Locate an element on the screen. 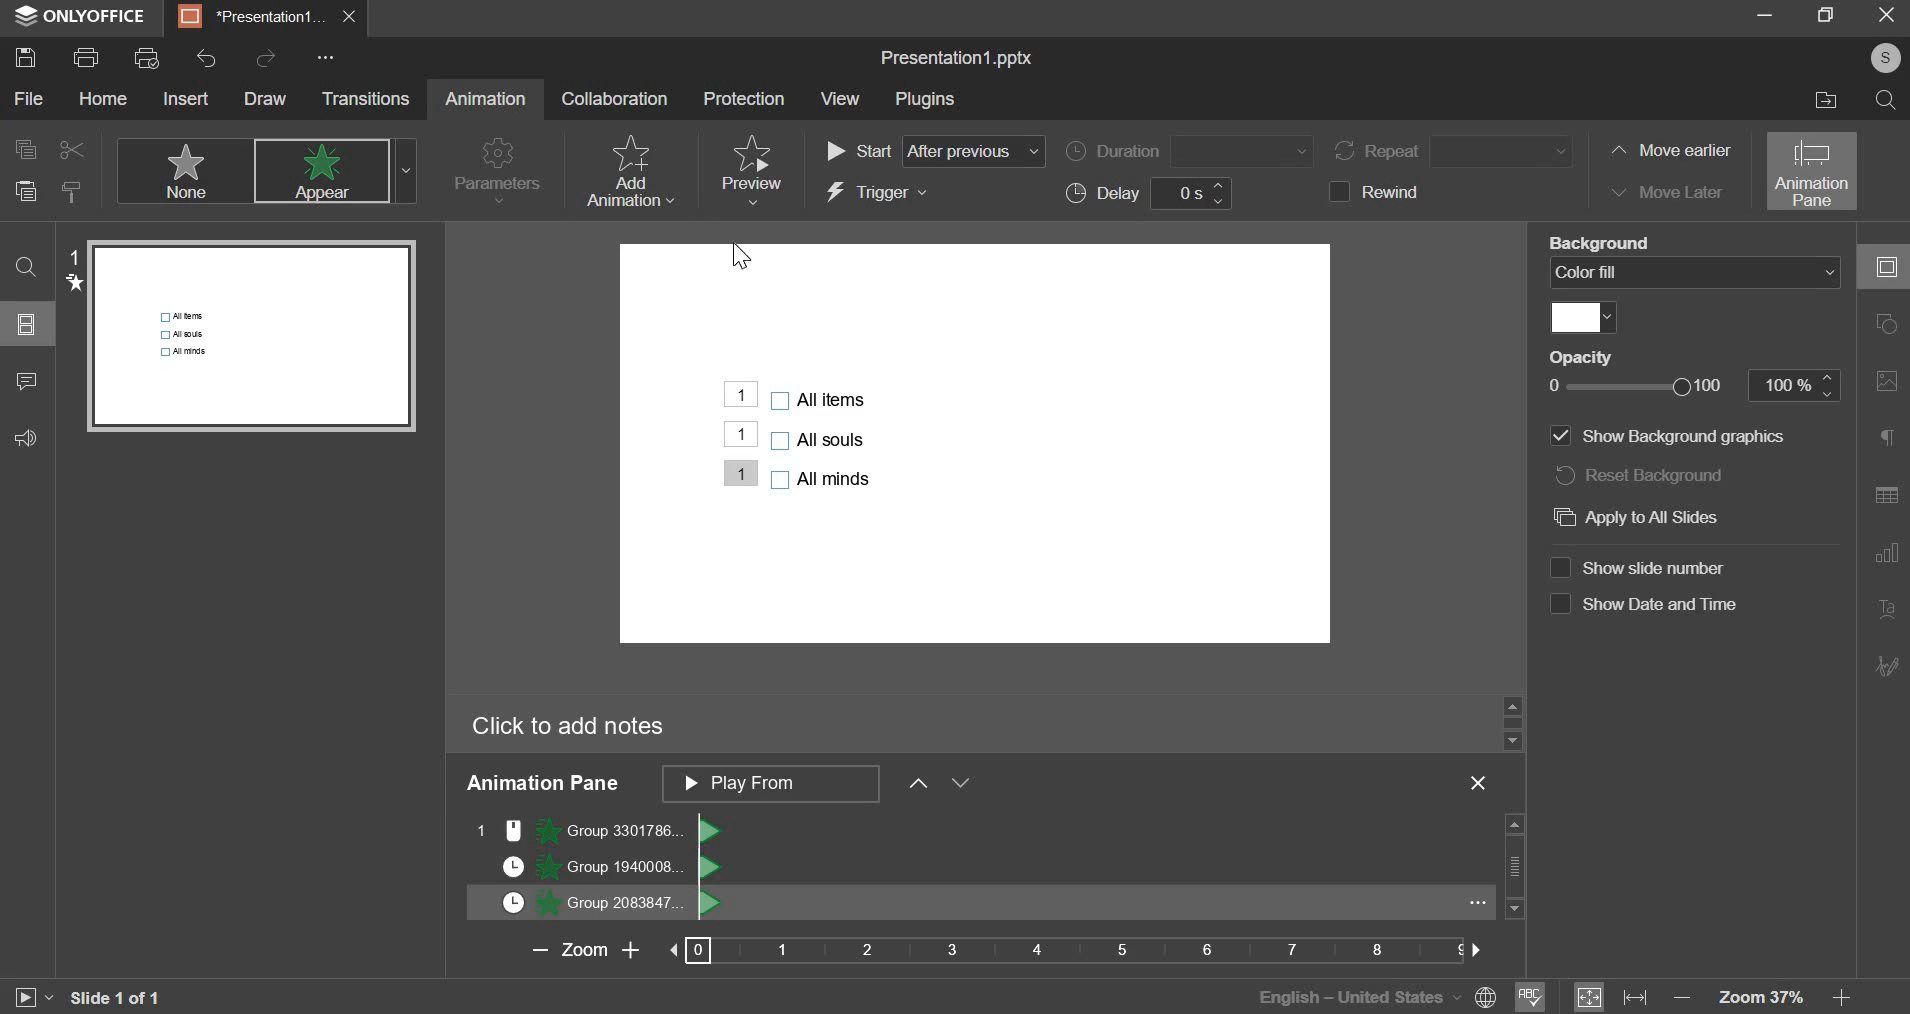 Image resolution: width=1910 pixels, height=1014 pixels. file name is located at coordinates (957, 59).